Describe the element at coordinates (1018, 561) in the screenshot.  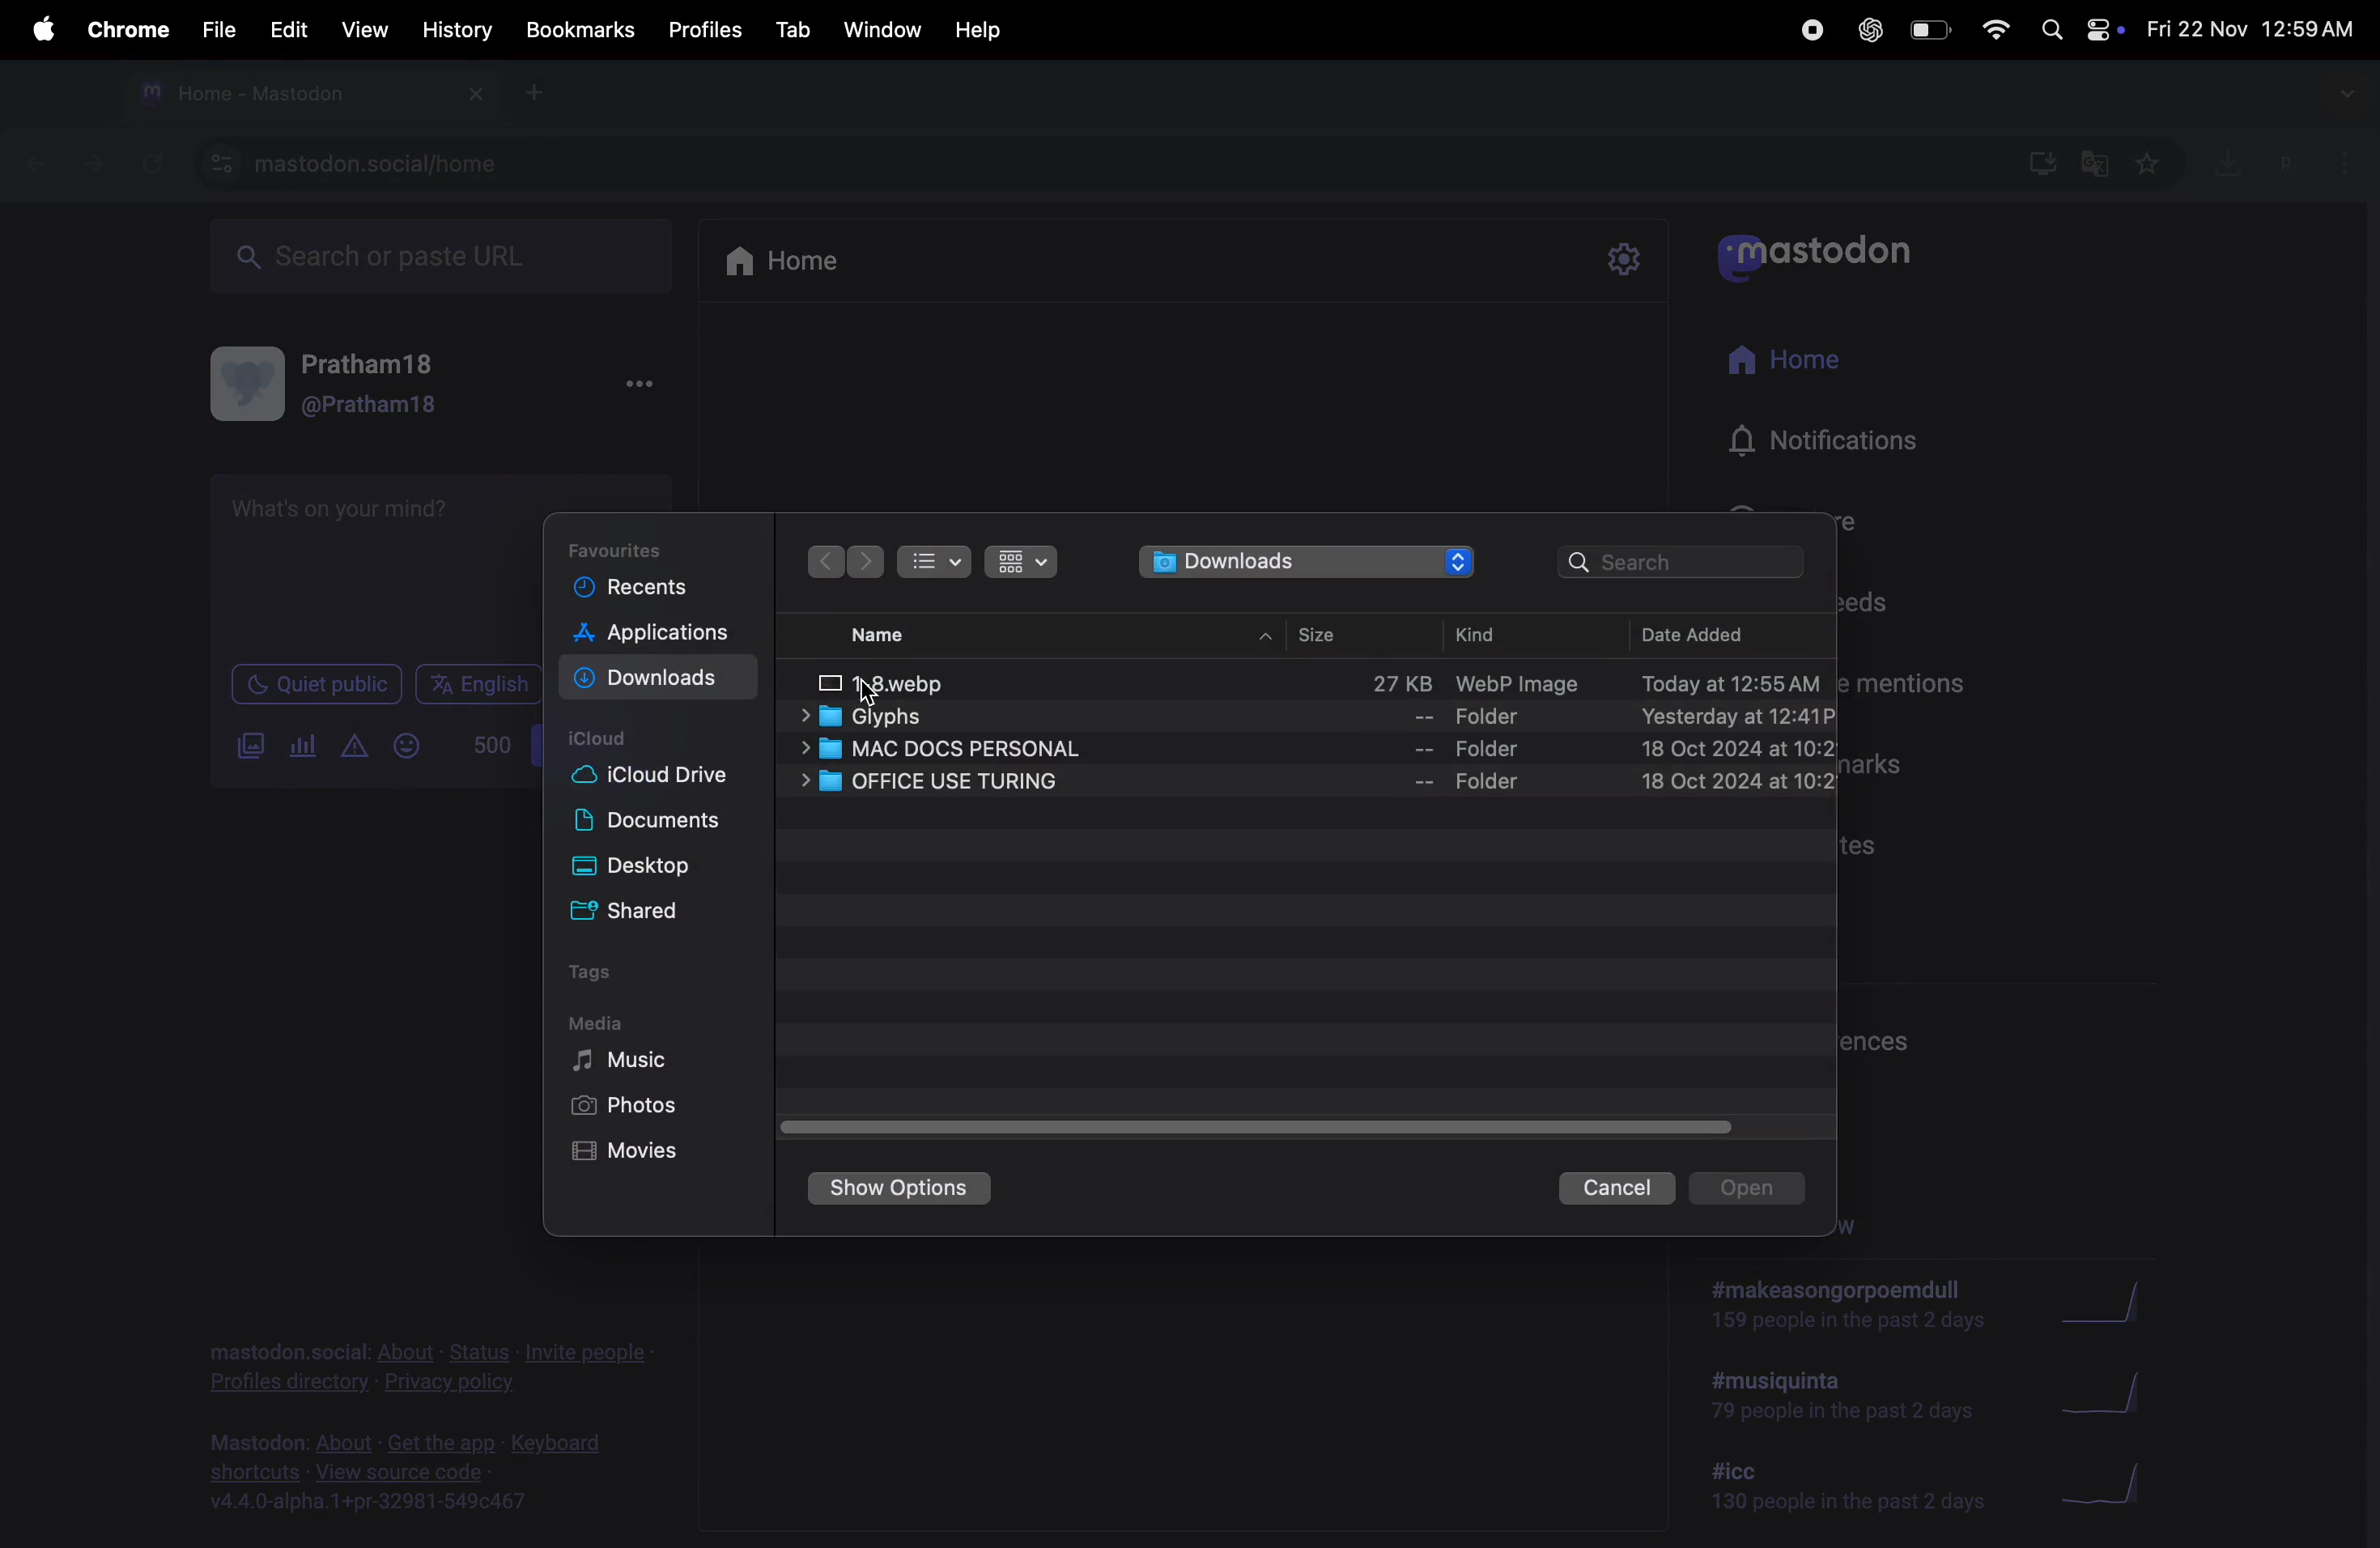
I see `box view` at that location.